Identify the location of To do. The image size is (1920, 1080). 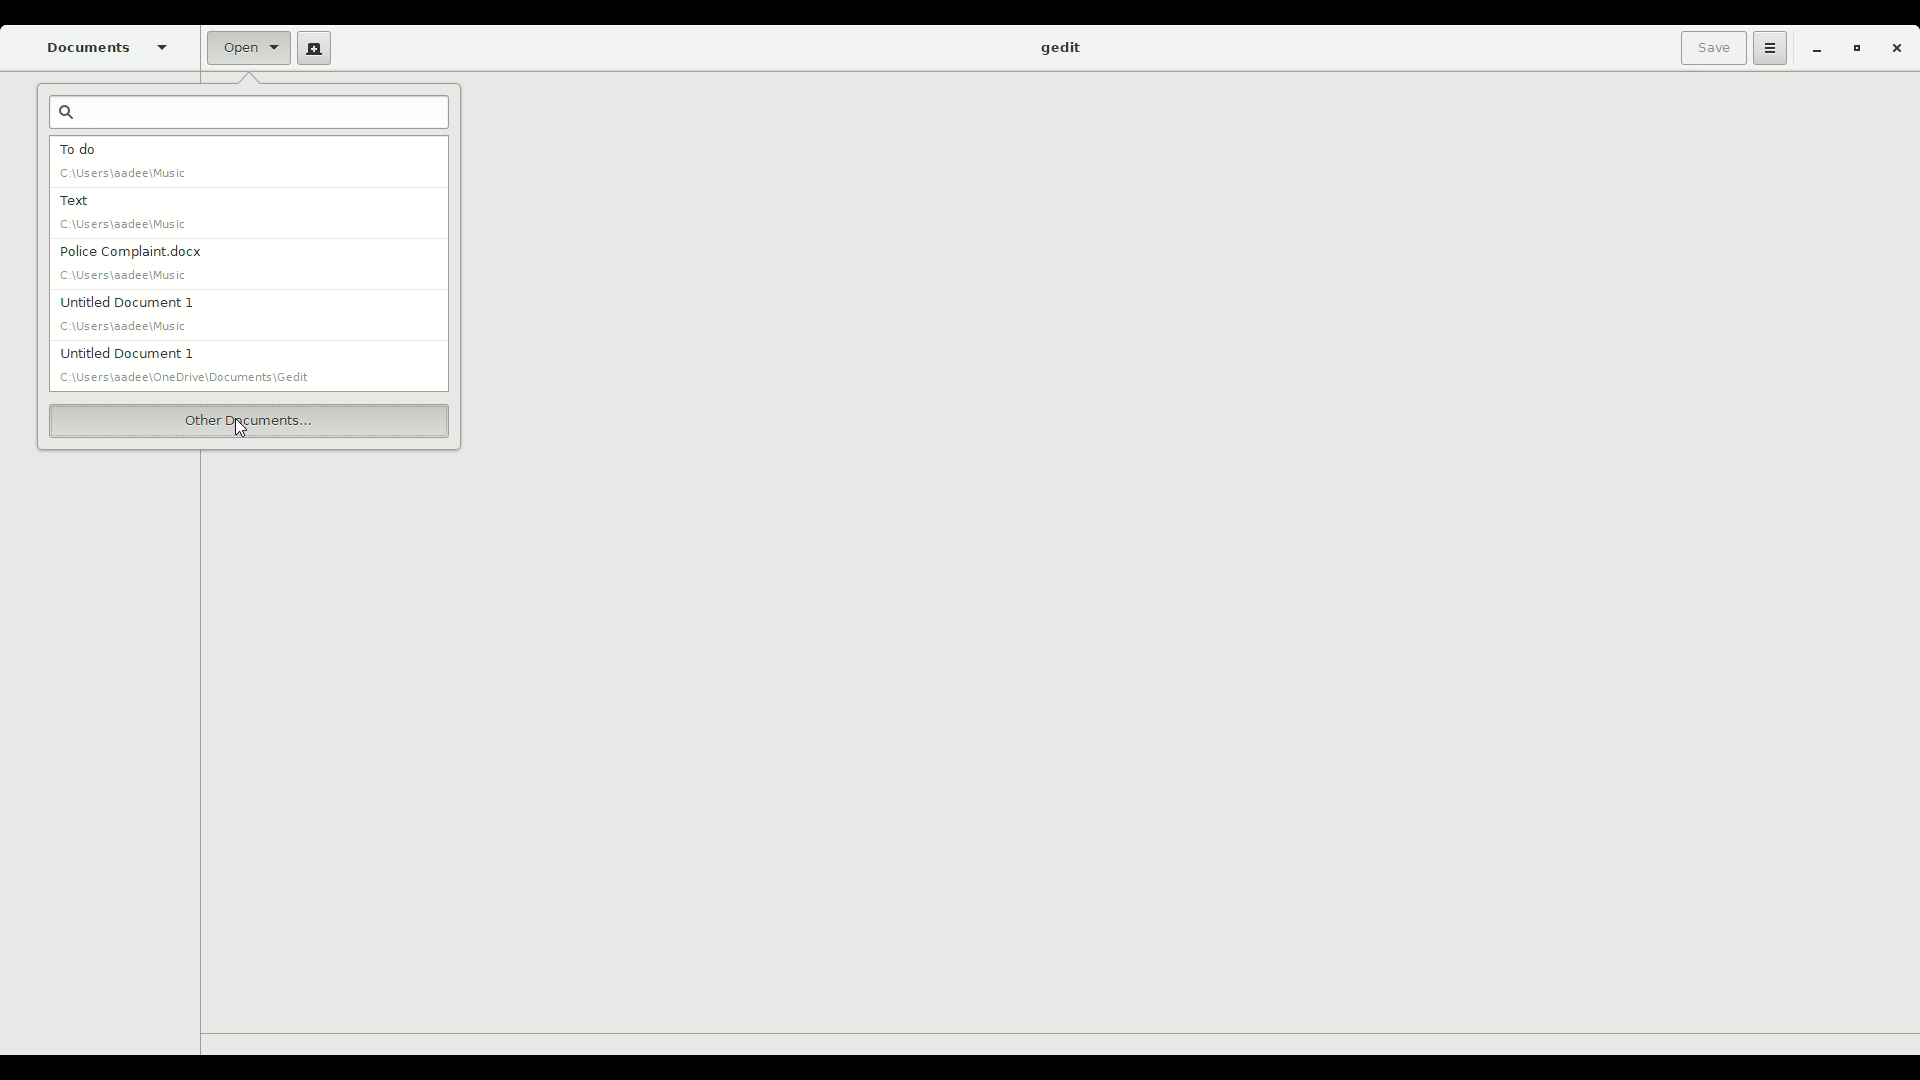
(126, 161).